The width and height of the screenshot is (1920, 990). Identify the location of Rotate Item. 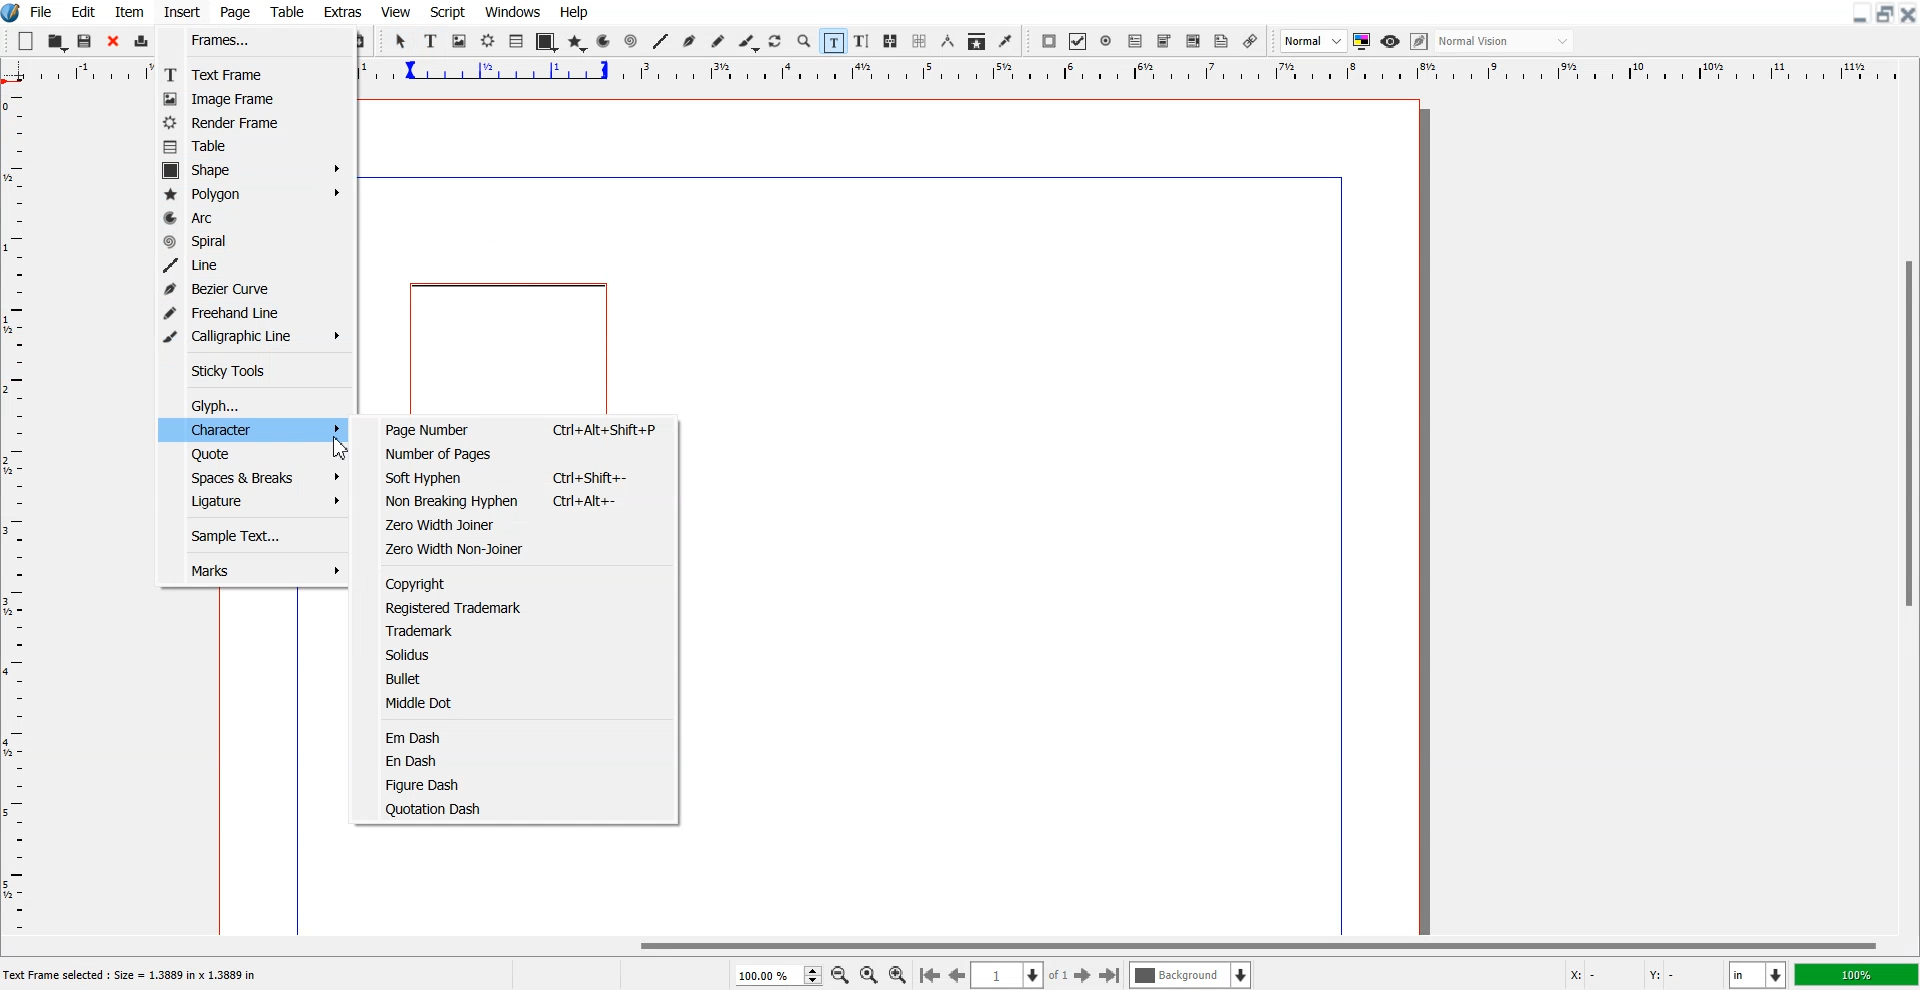
(777, 42).